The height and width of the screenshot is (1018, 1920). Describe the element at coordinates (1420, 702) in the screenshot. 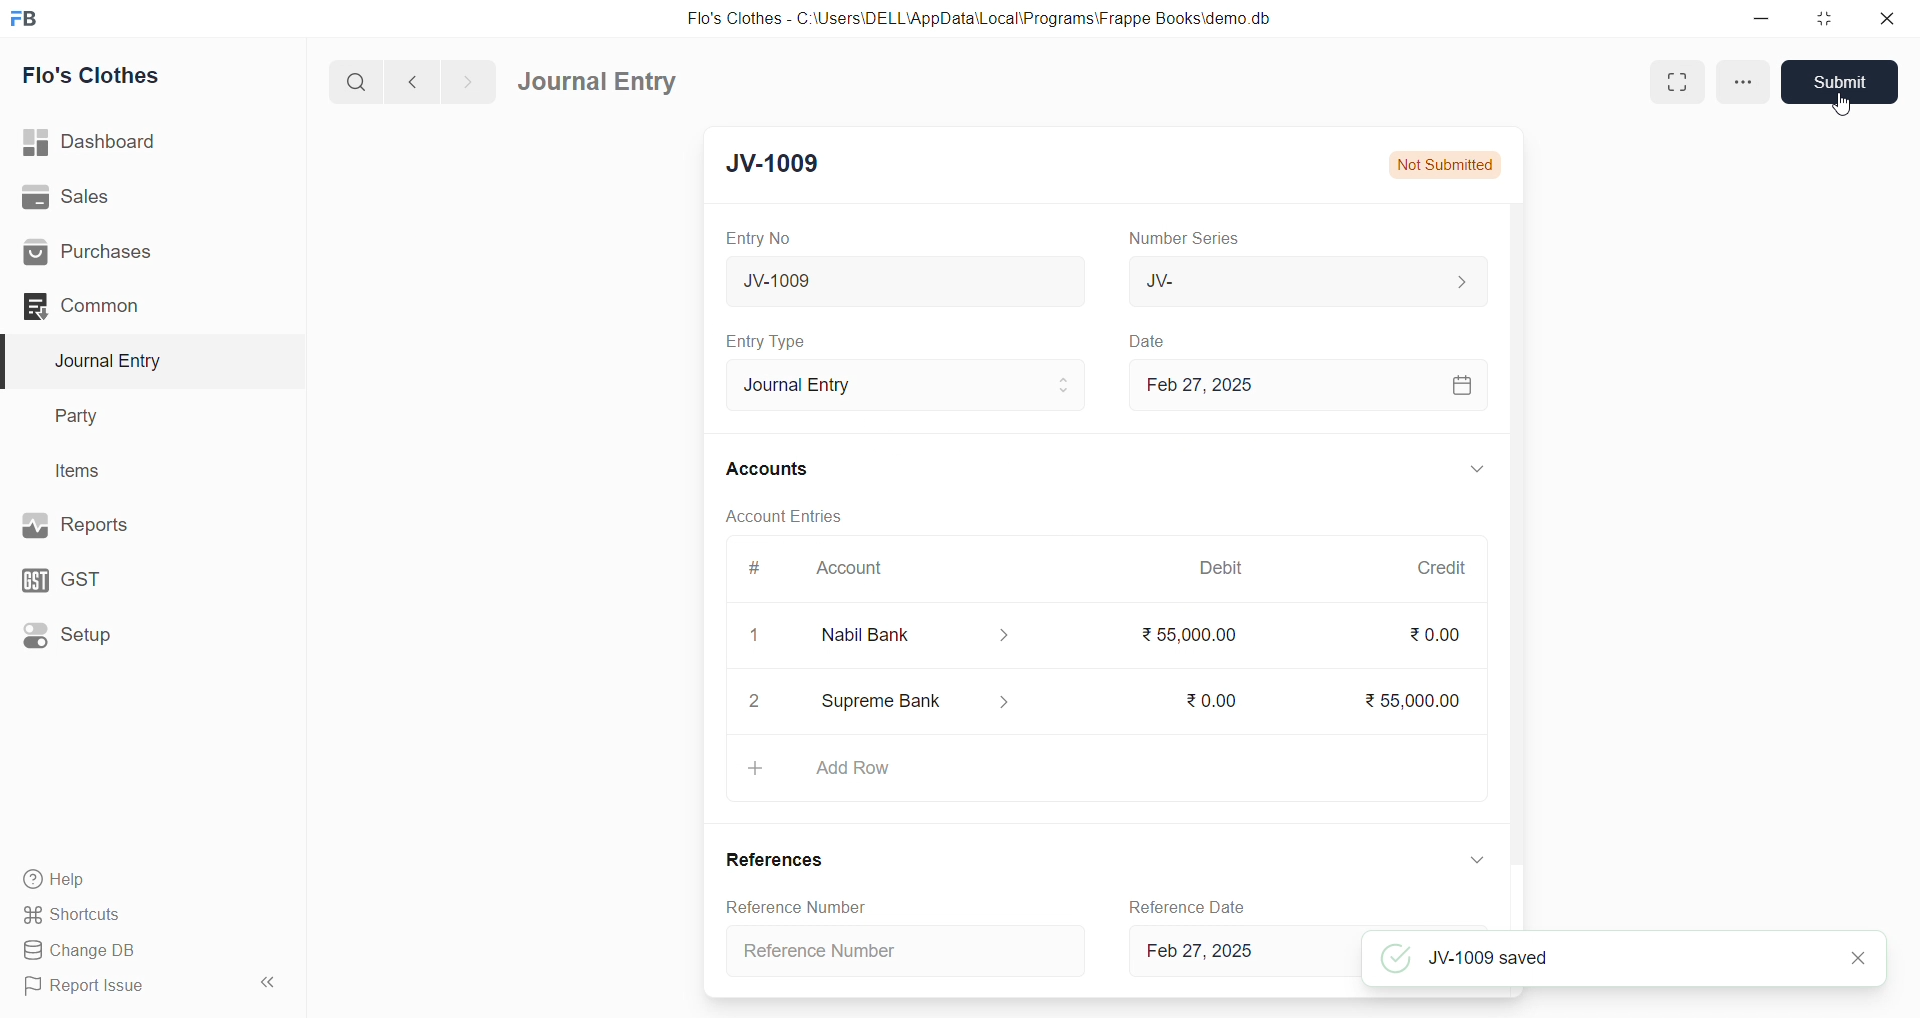

I see `₹55,000.00` at that location.